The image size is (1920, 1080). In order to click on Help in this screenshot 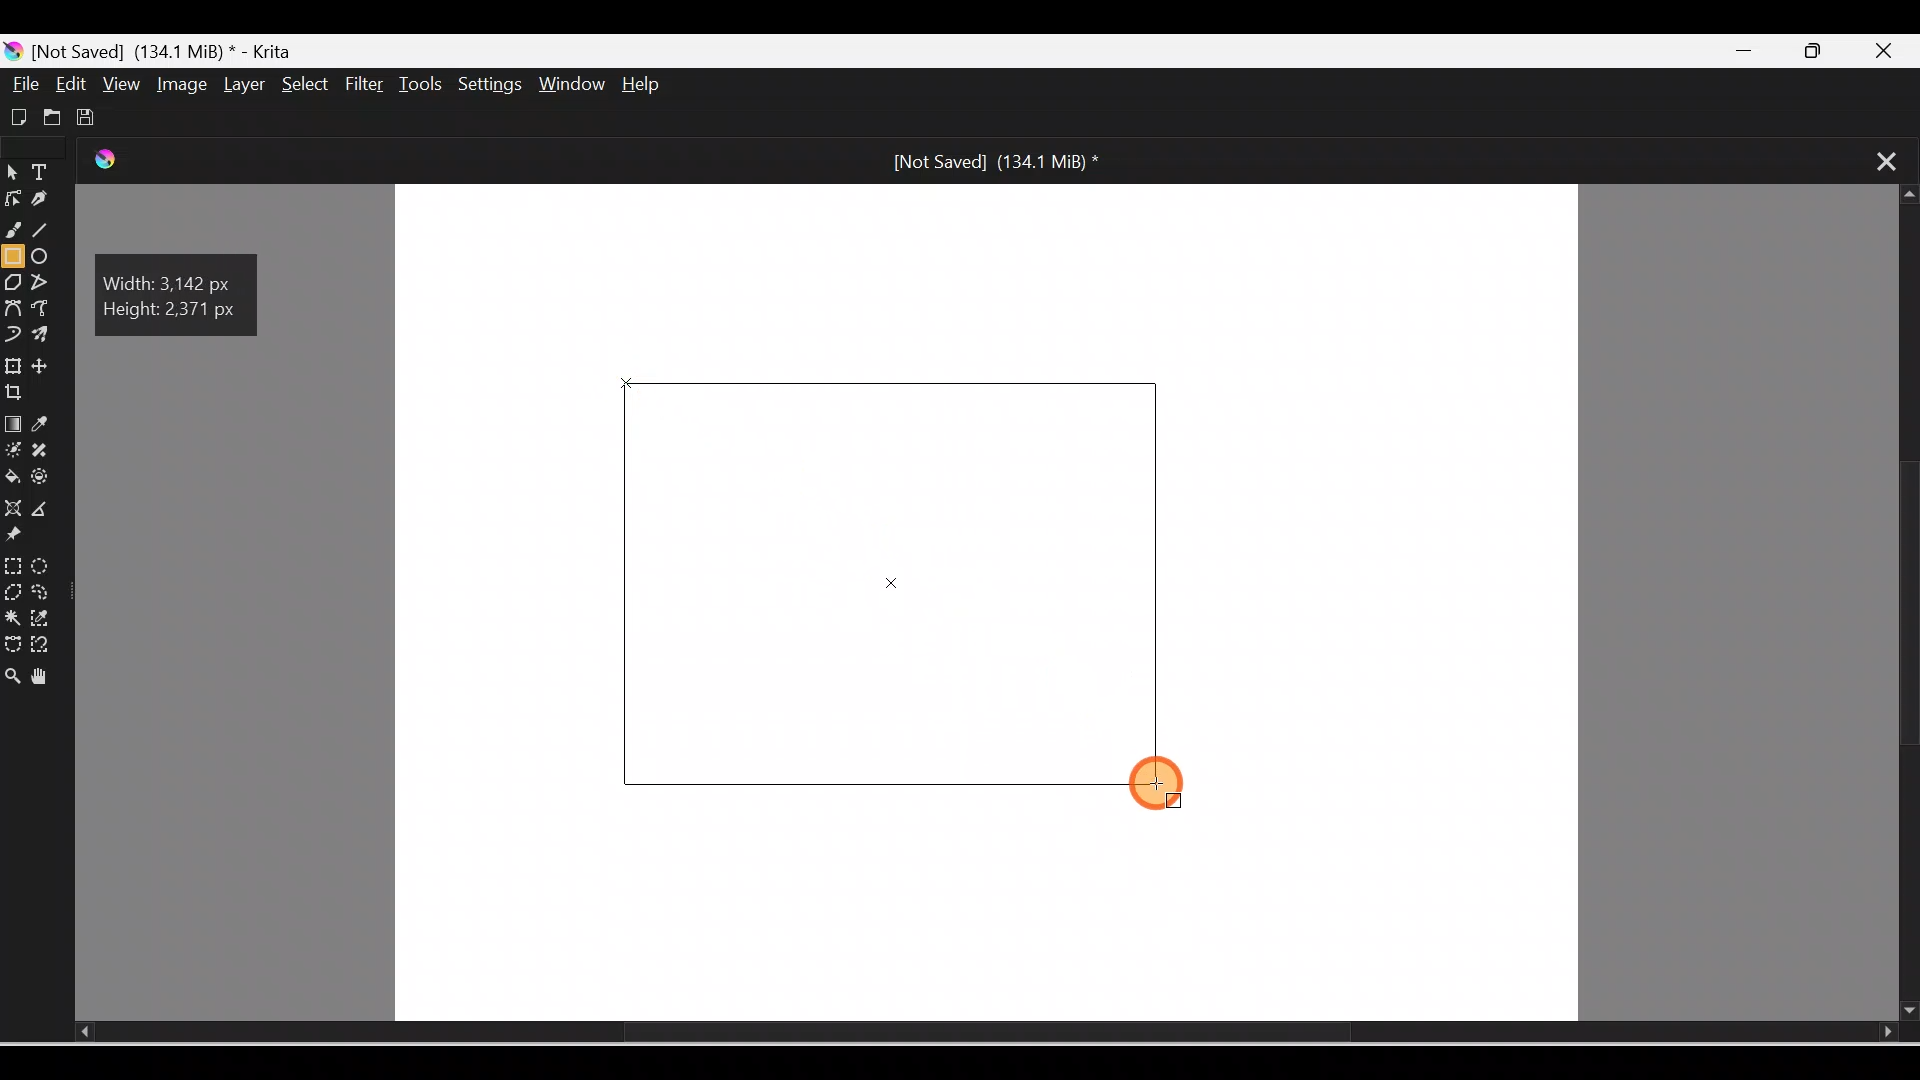, I will do `click(658, 86)`.